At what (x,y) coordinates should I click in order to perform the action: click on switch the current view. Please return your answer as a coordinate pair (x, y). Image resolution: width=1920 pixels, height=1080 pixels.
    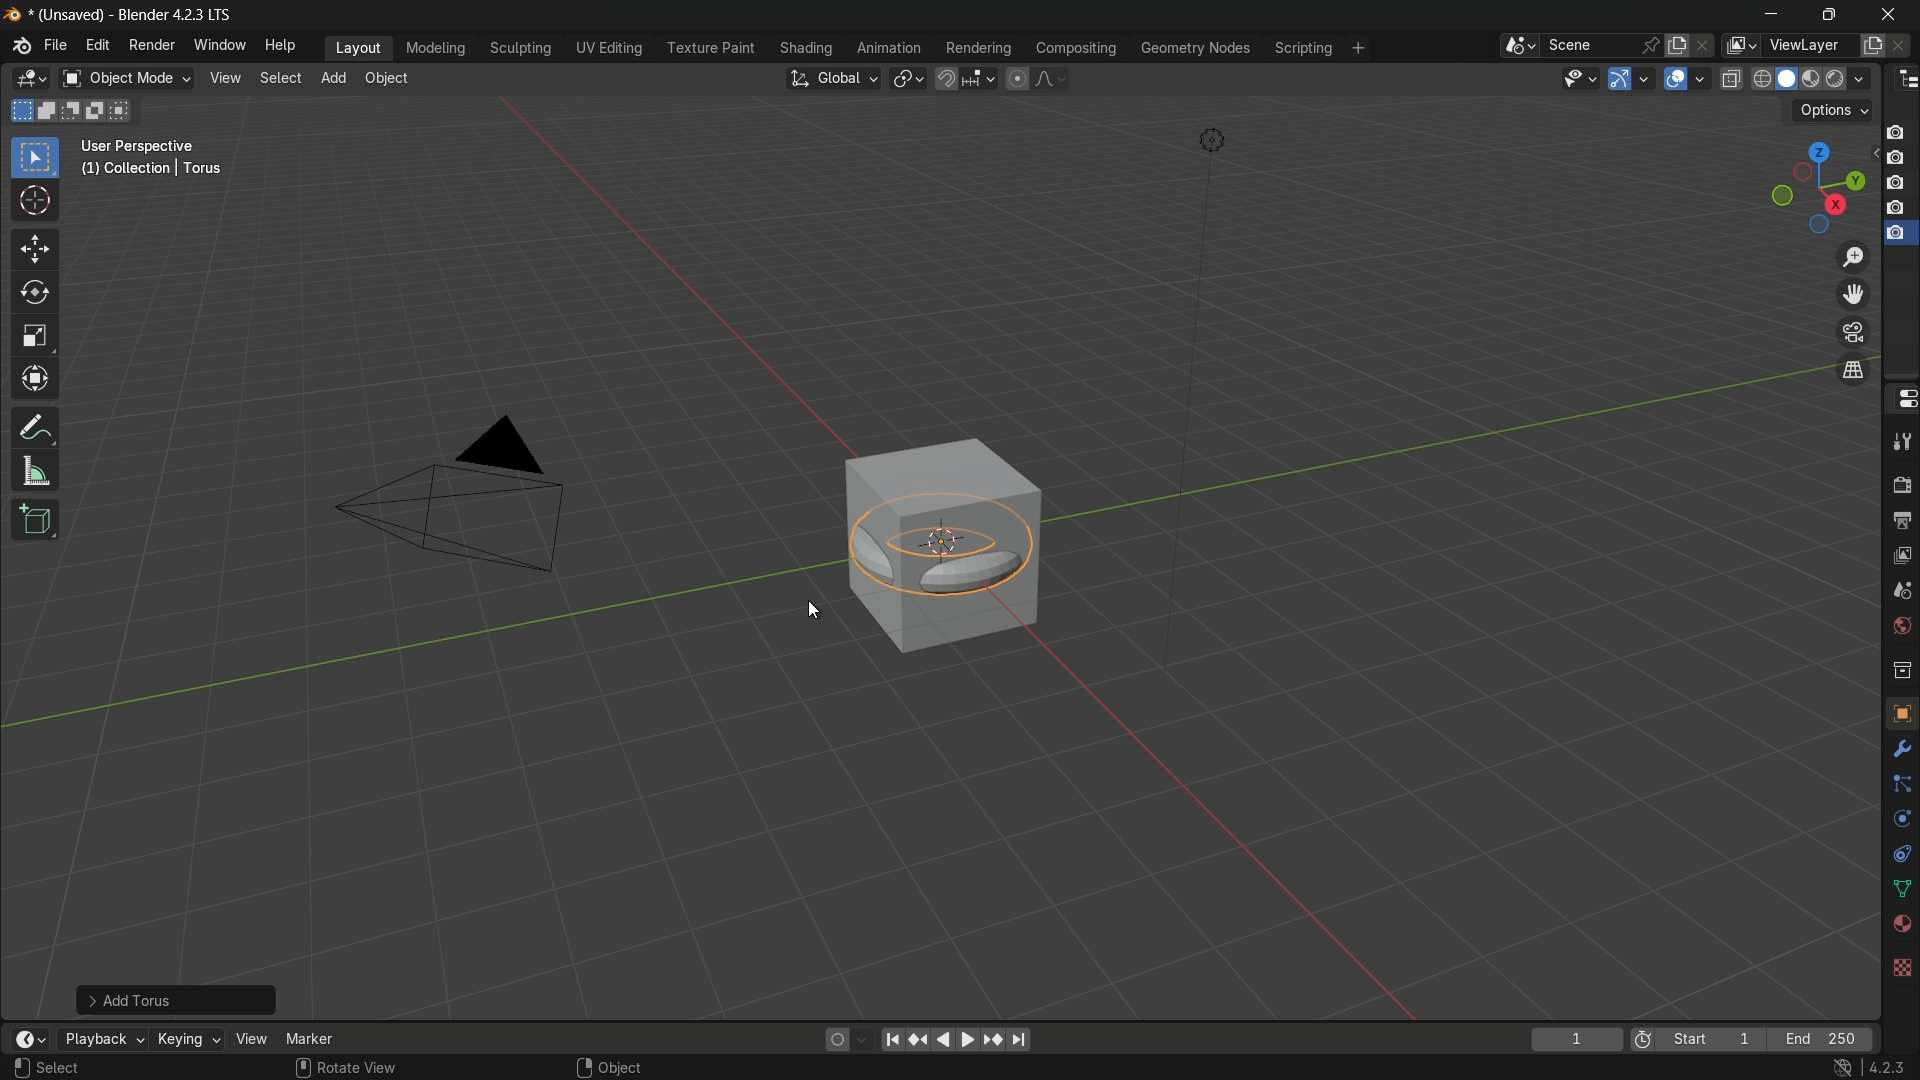
    Looking at the image, I should click on (1851, 369).